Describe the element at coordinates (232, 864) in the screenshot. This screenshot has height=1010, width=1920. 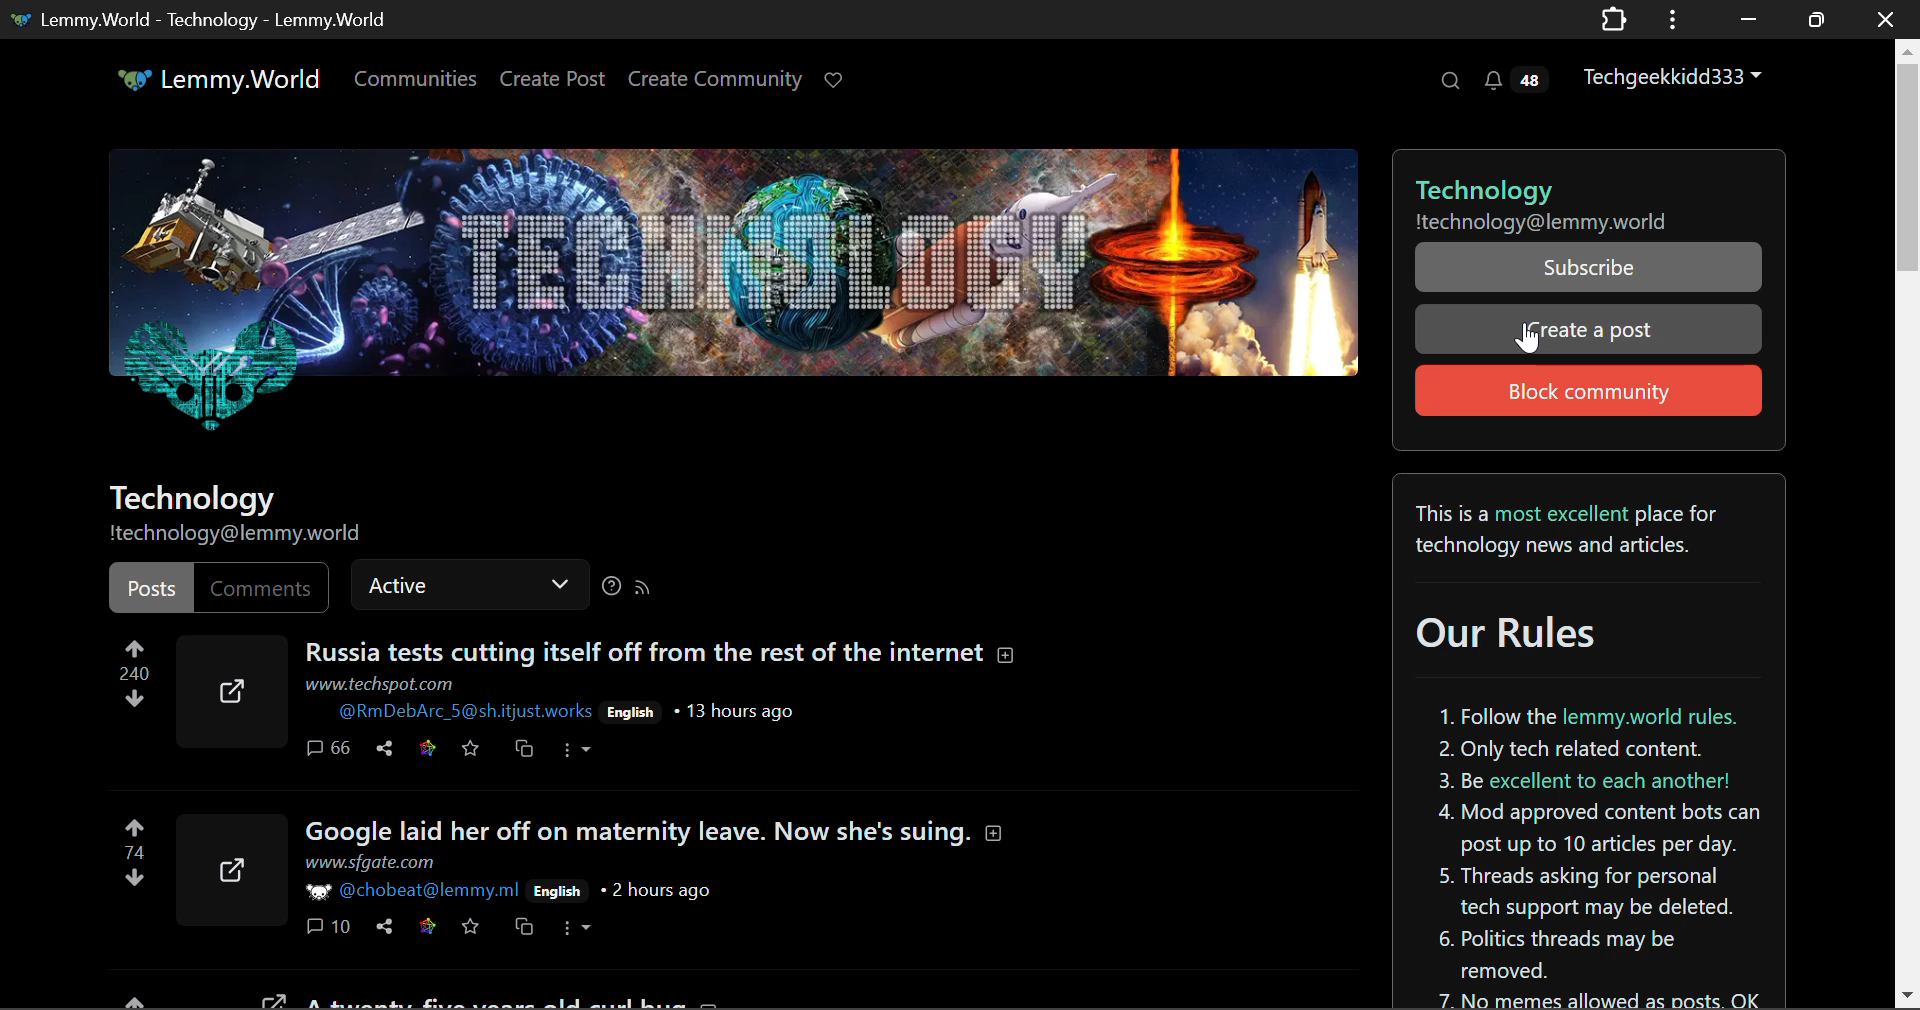
I see `External Link Icon` at that location.